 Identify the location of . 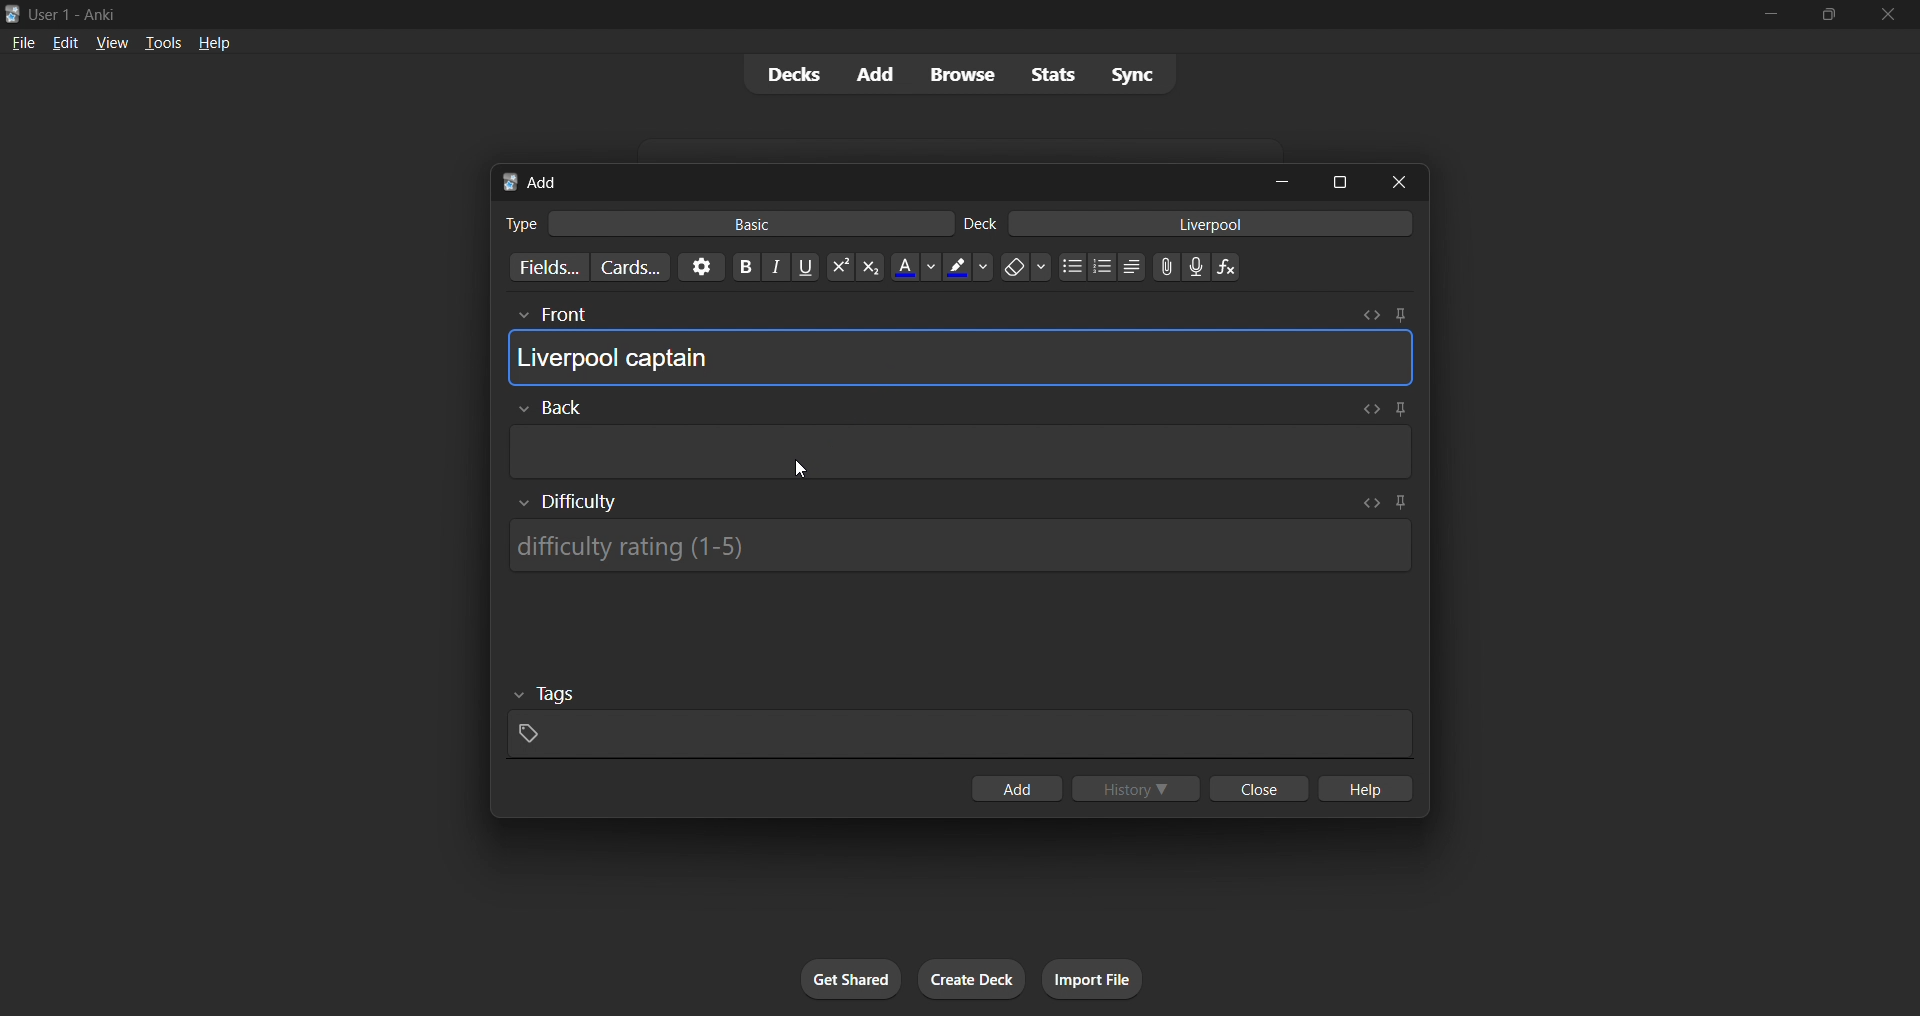
(550, 408).